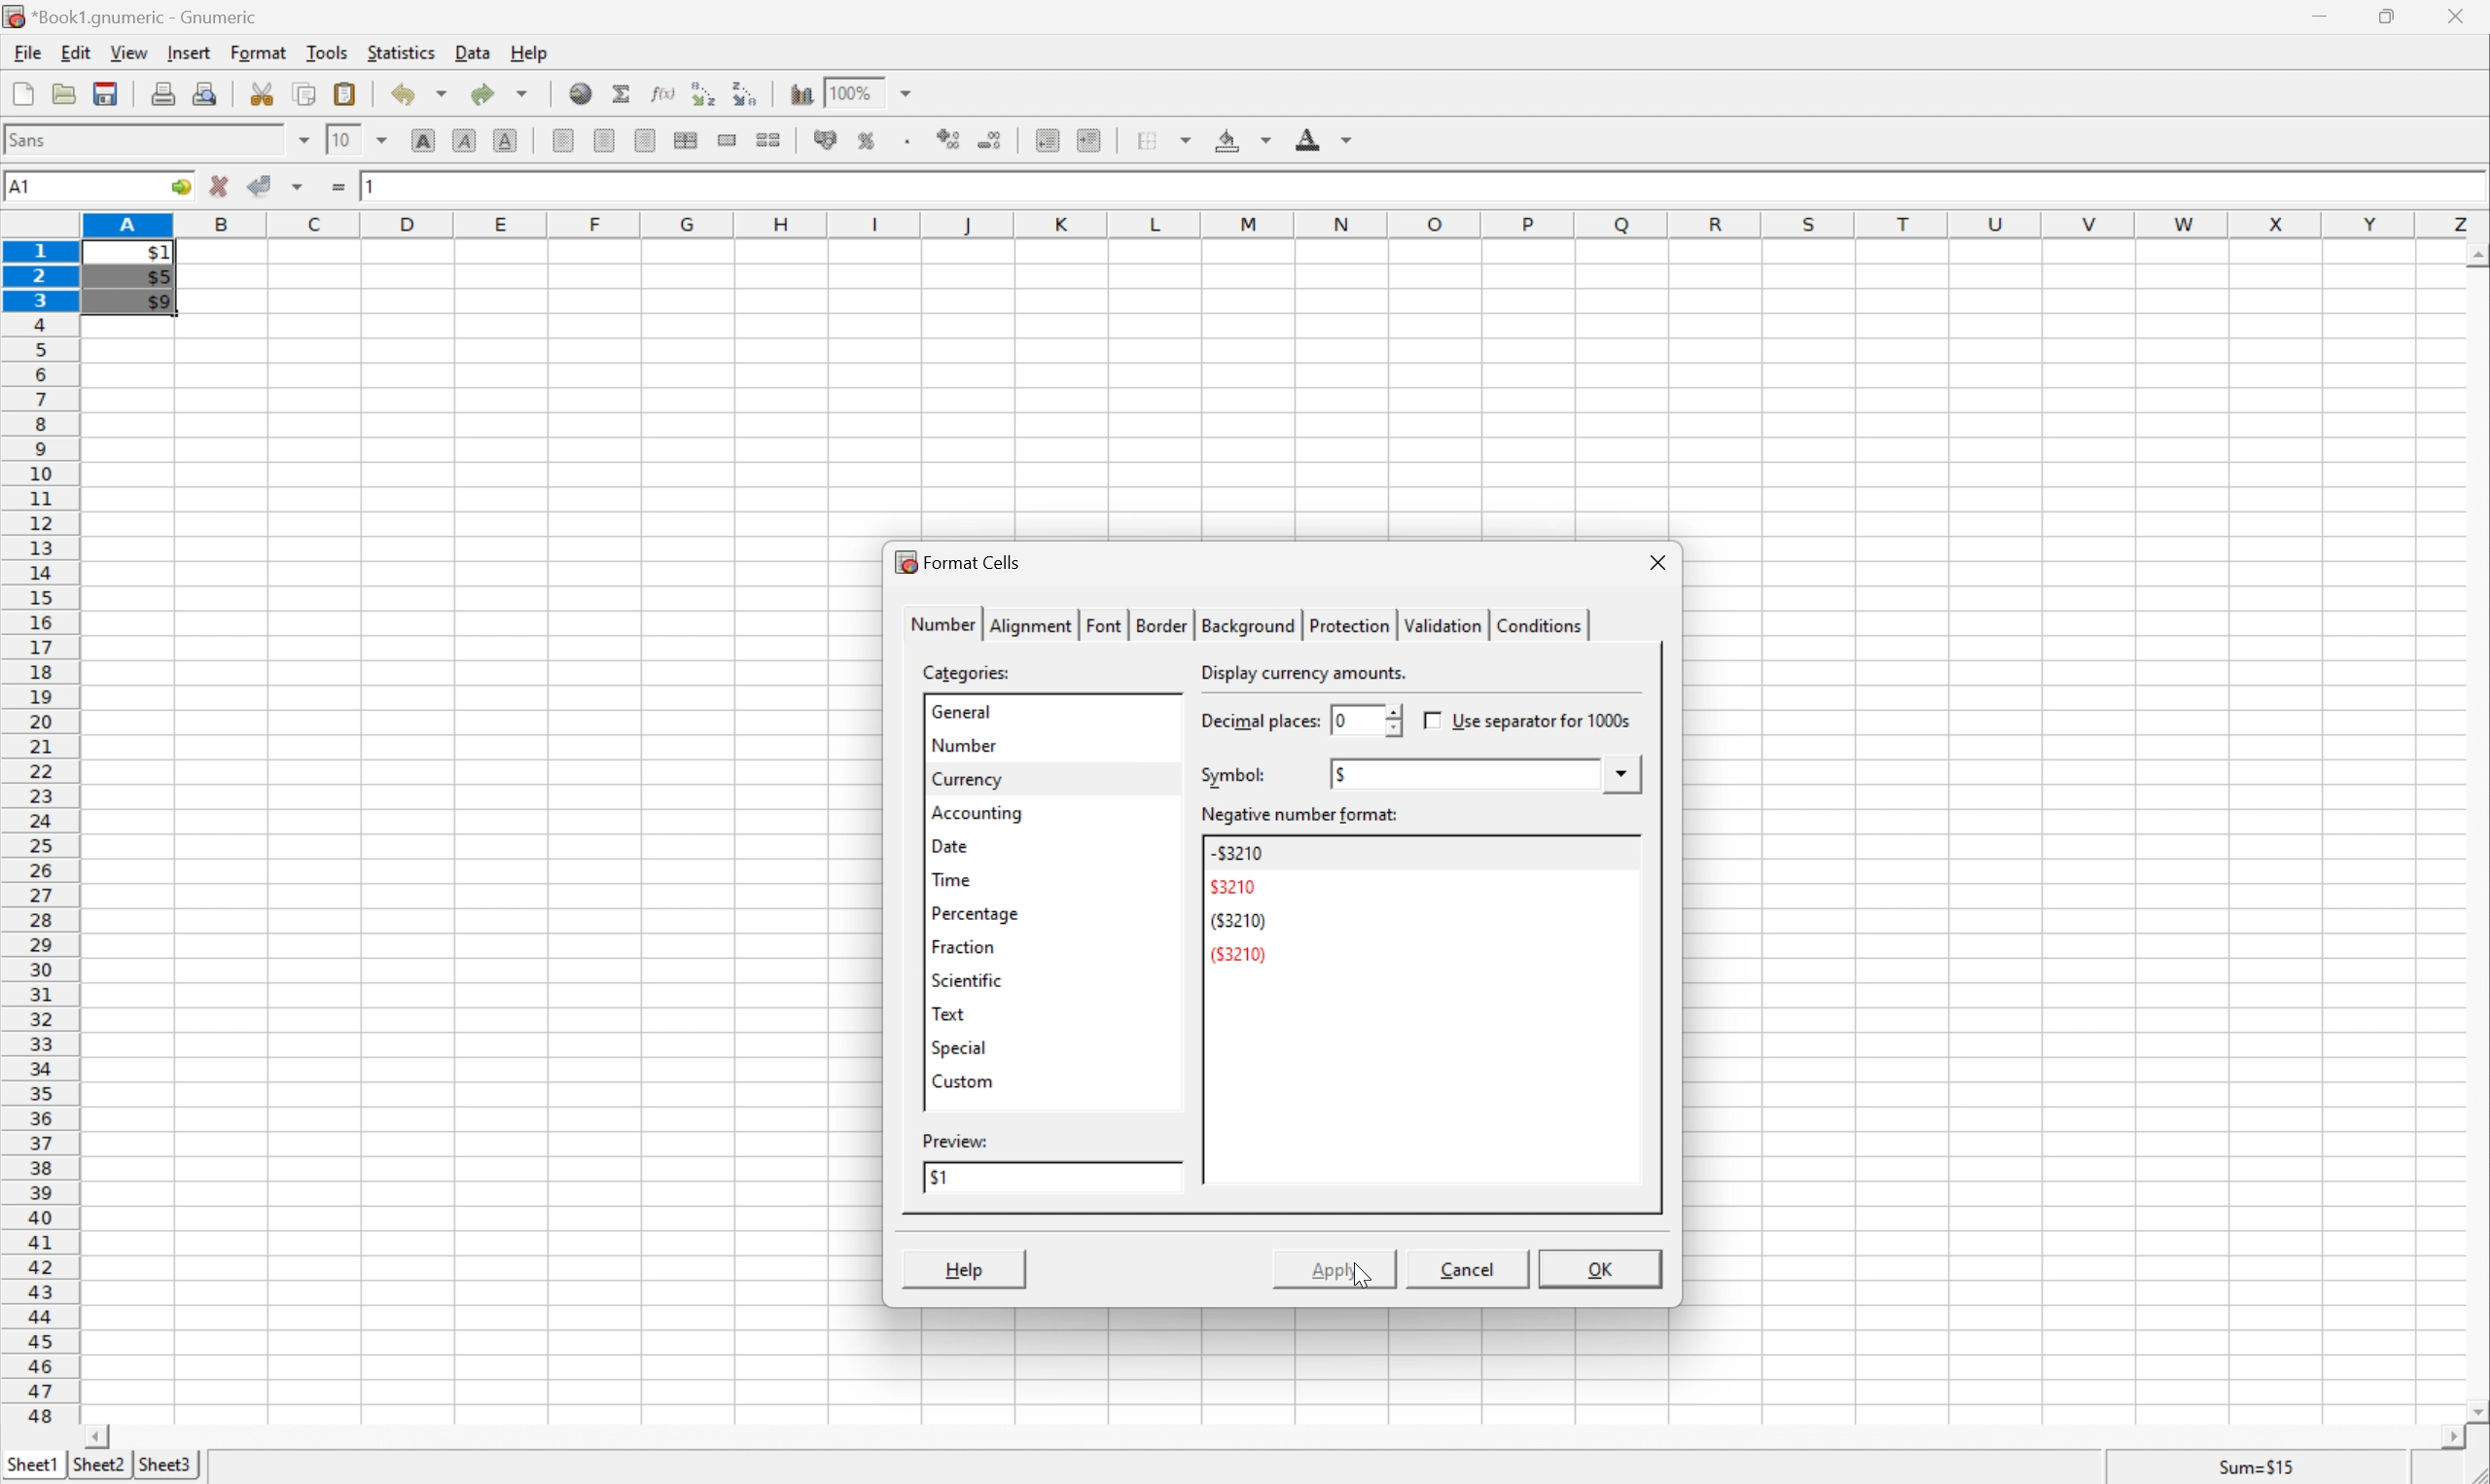 Image resolution: width=2490 pixels, height=1484 pixels. What do you see at coordinates (1365, 772) in the screenshot?
I see `none` at bounding box center [1365, 772].